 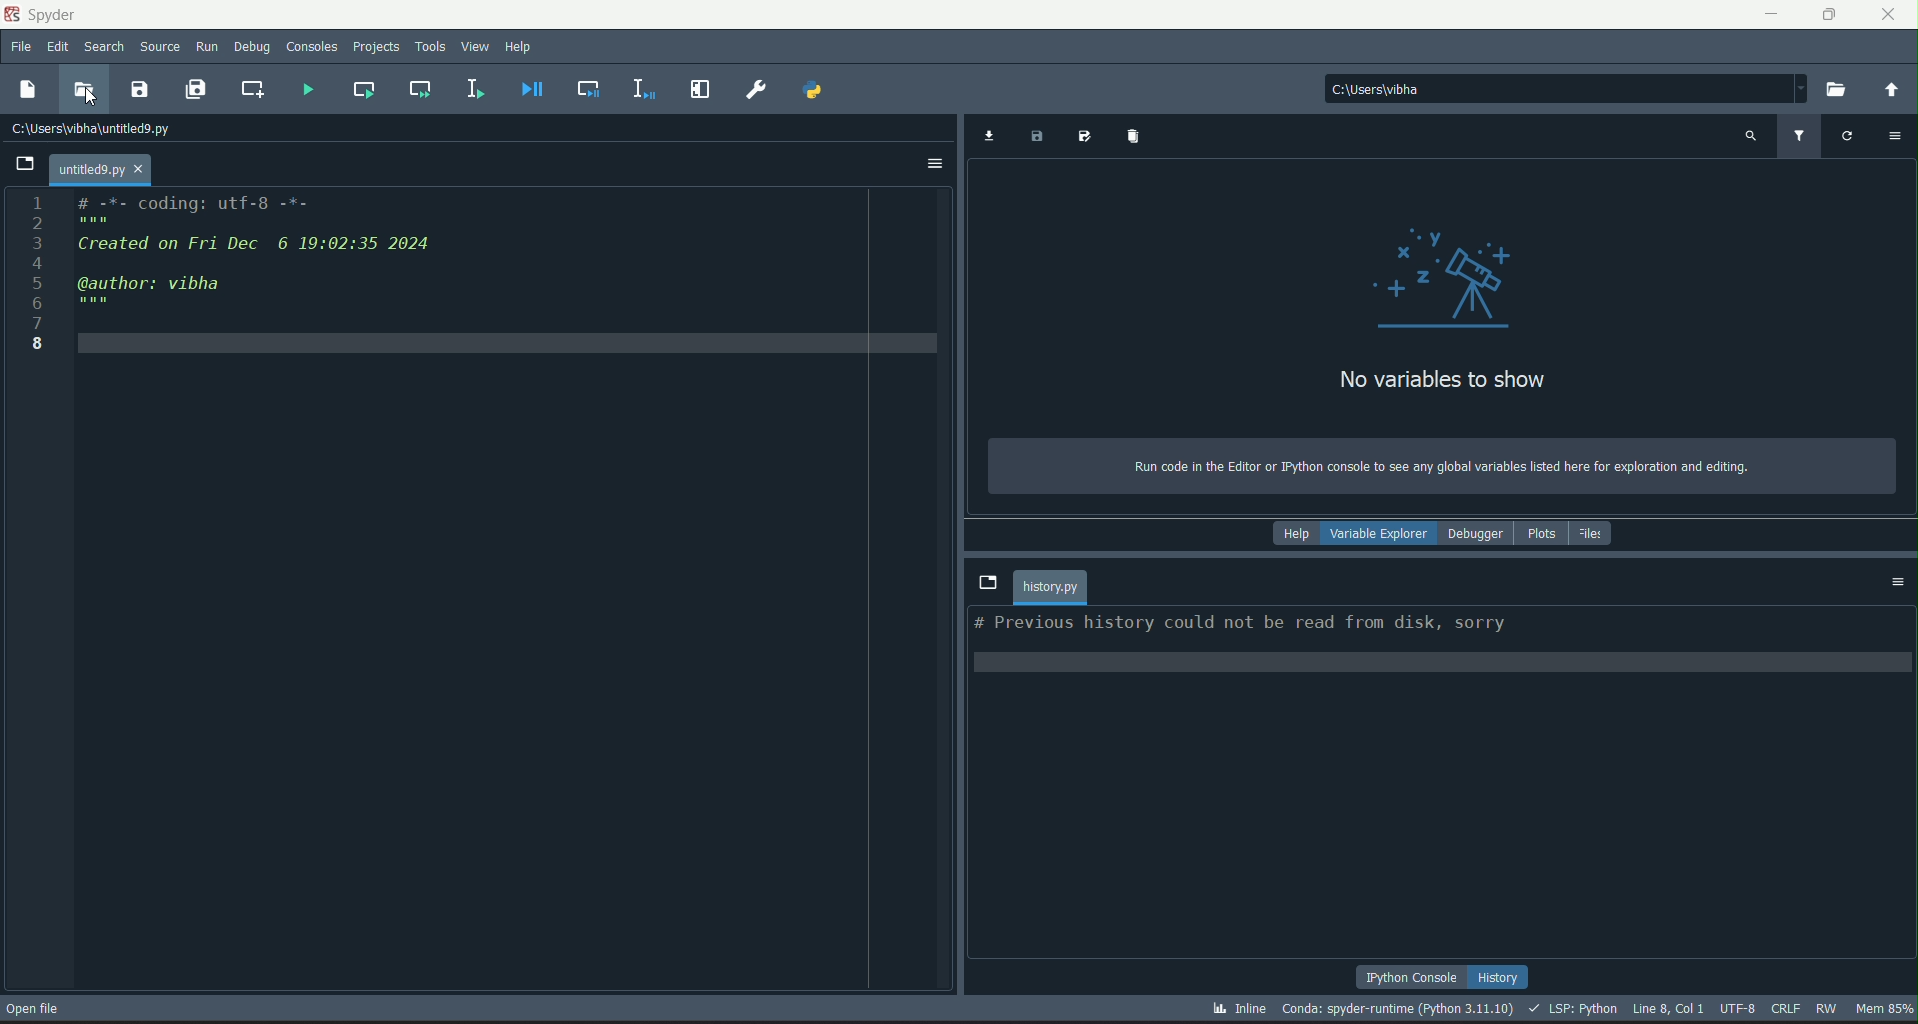 What do you see at coordinates (1444, 279) in the screenshot?
I see `graphics` at bounding box center [1444, 279].